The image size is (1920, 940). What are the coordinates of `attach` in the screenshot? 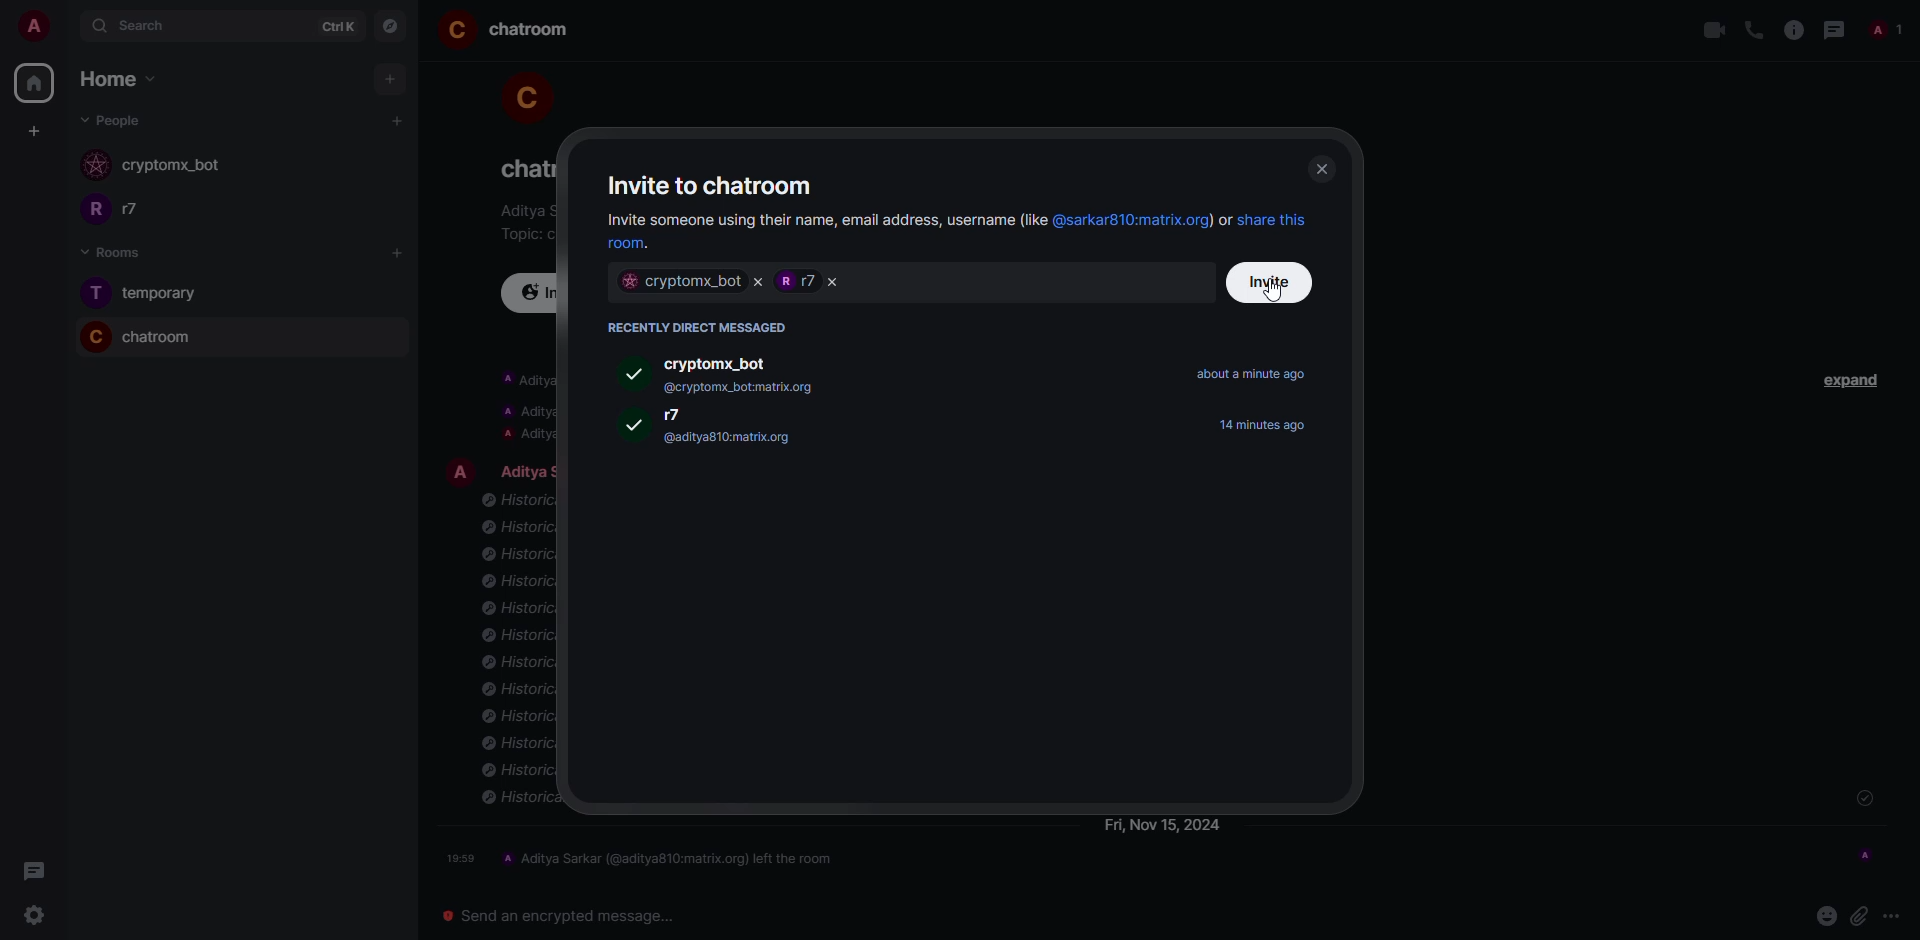 It's located at (1859, 914).